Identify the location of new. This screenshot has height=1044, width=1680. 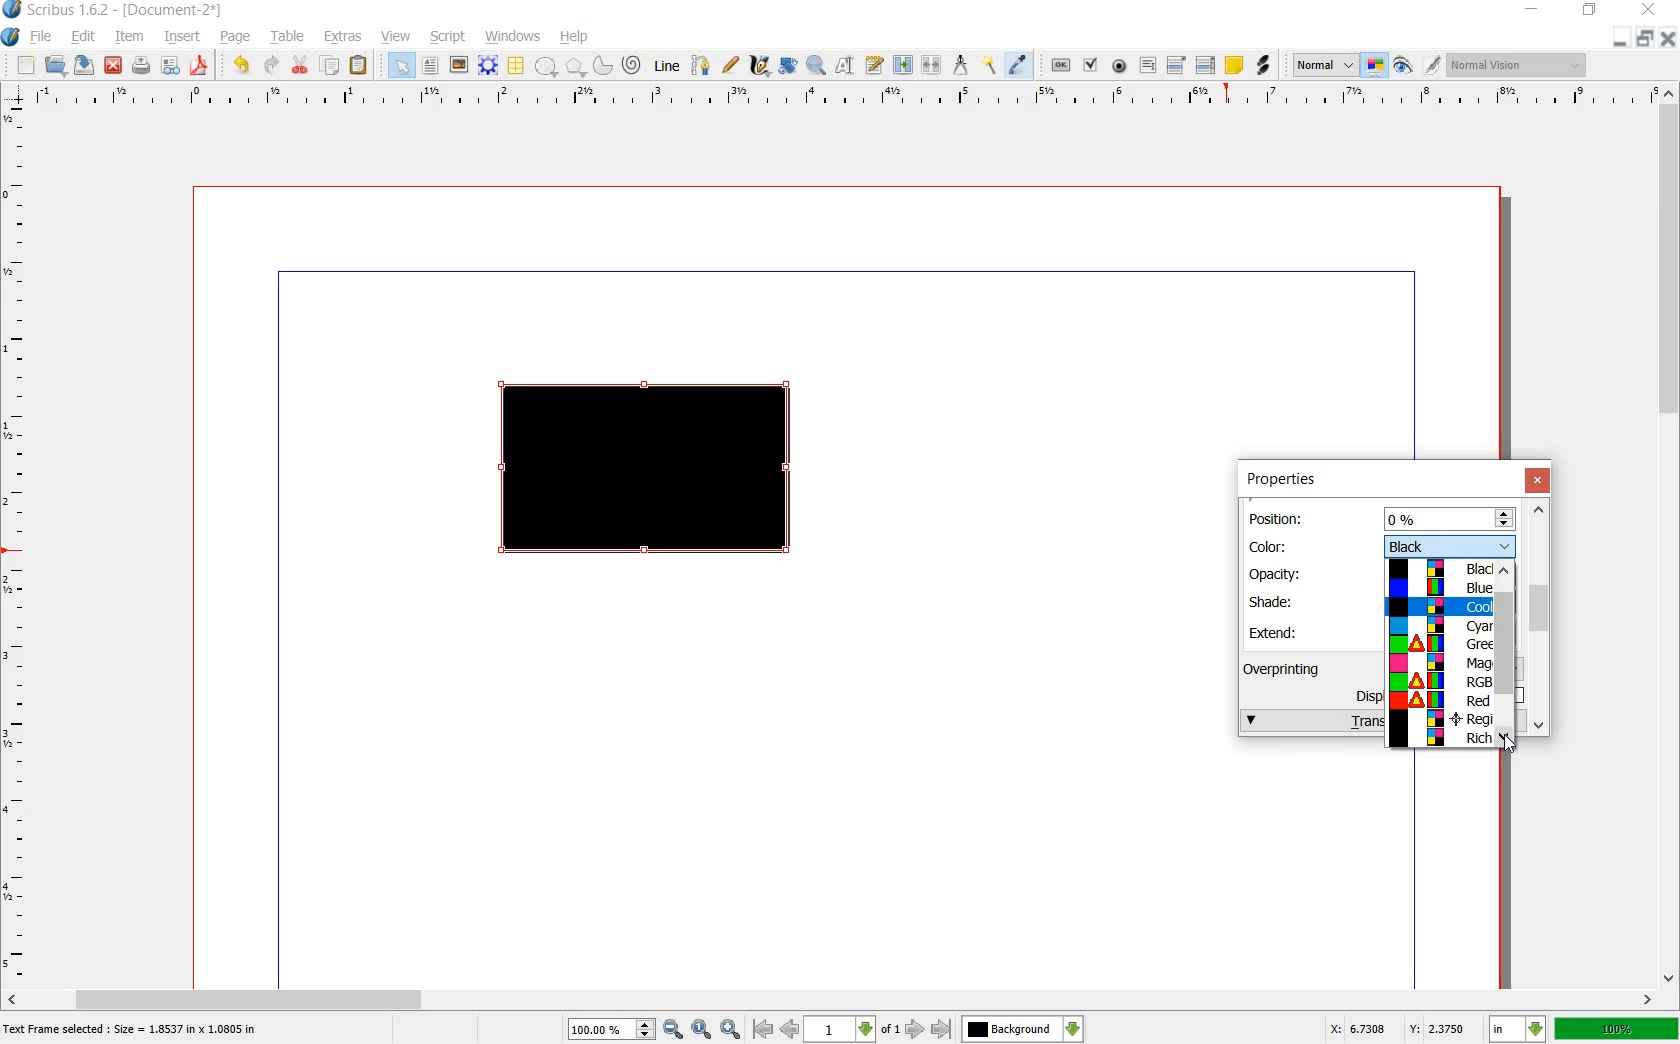
(26, 66).